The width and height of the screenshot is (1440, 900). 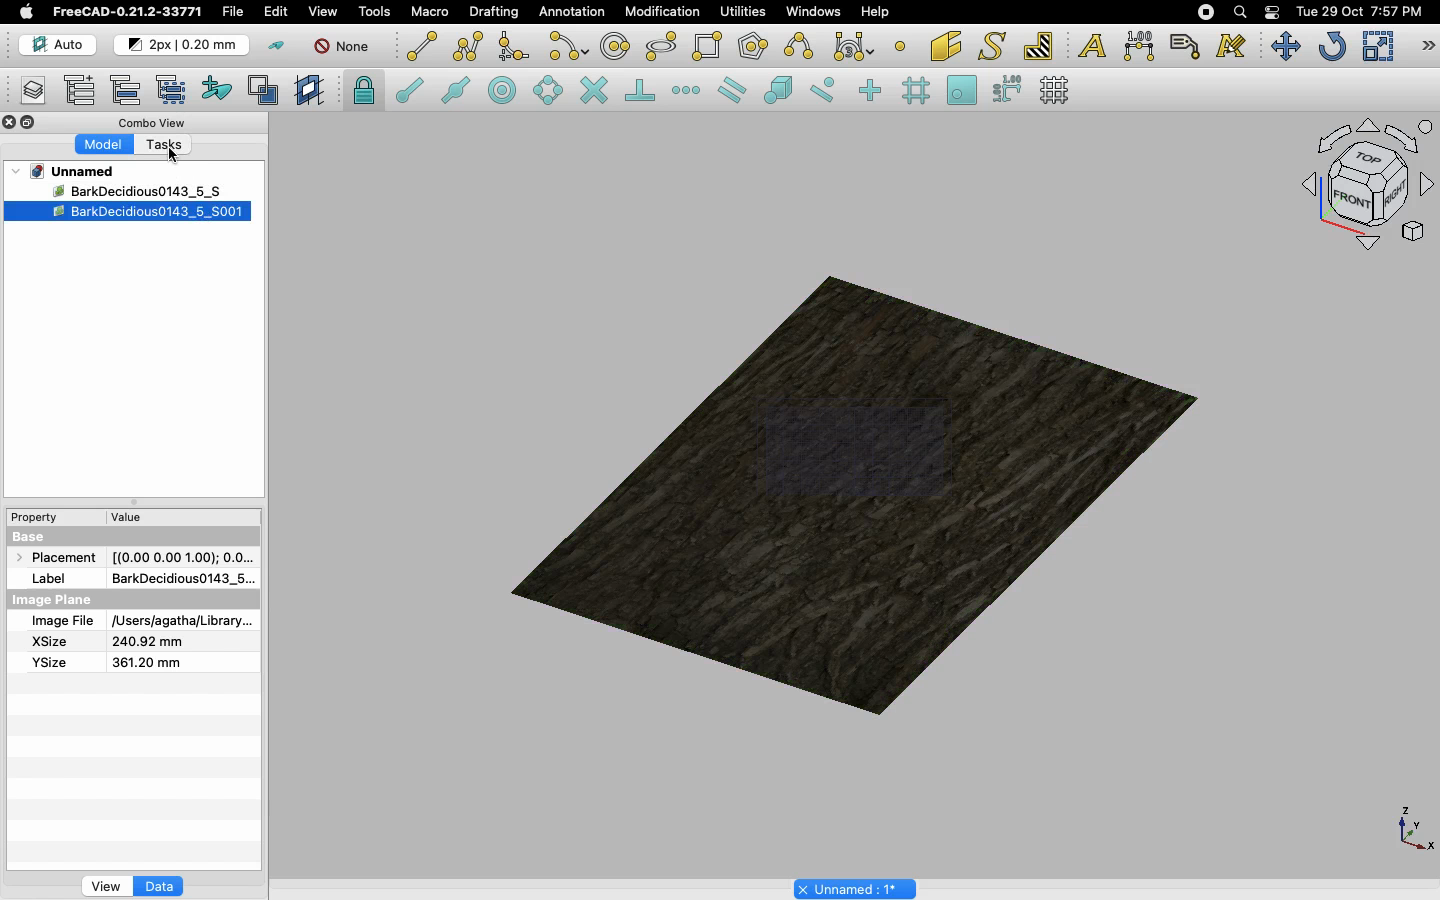 What do you see at coordinates (857, 887) in the screenshot?
I see `Project name` at bounding box center [857, 887].